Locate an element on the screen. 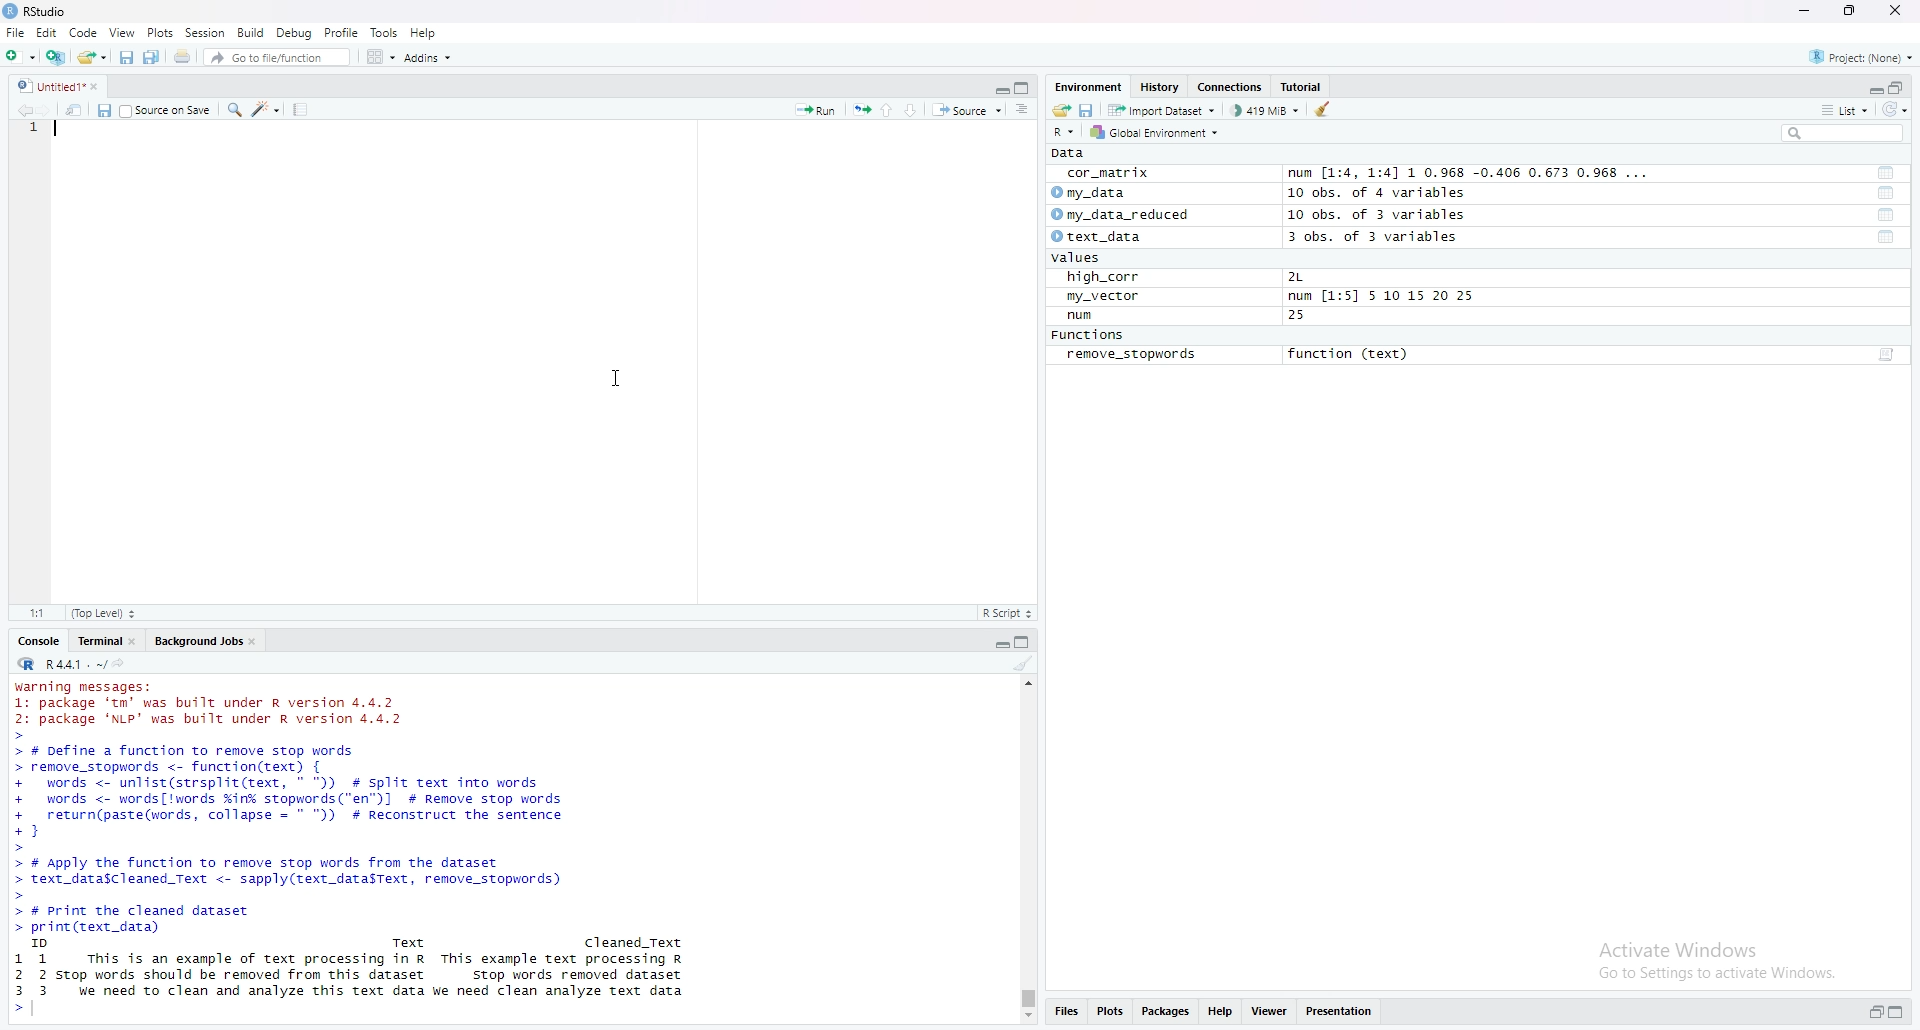 The width and height of the screenshot is (1920, 1030). Connections is located at coordinates (1230, 88).